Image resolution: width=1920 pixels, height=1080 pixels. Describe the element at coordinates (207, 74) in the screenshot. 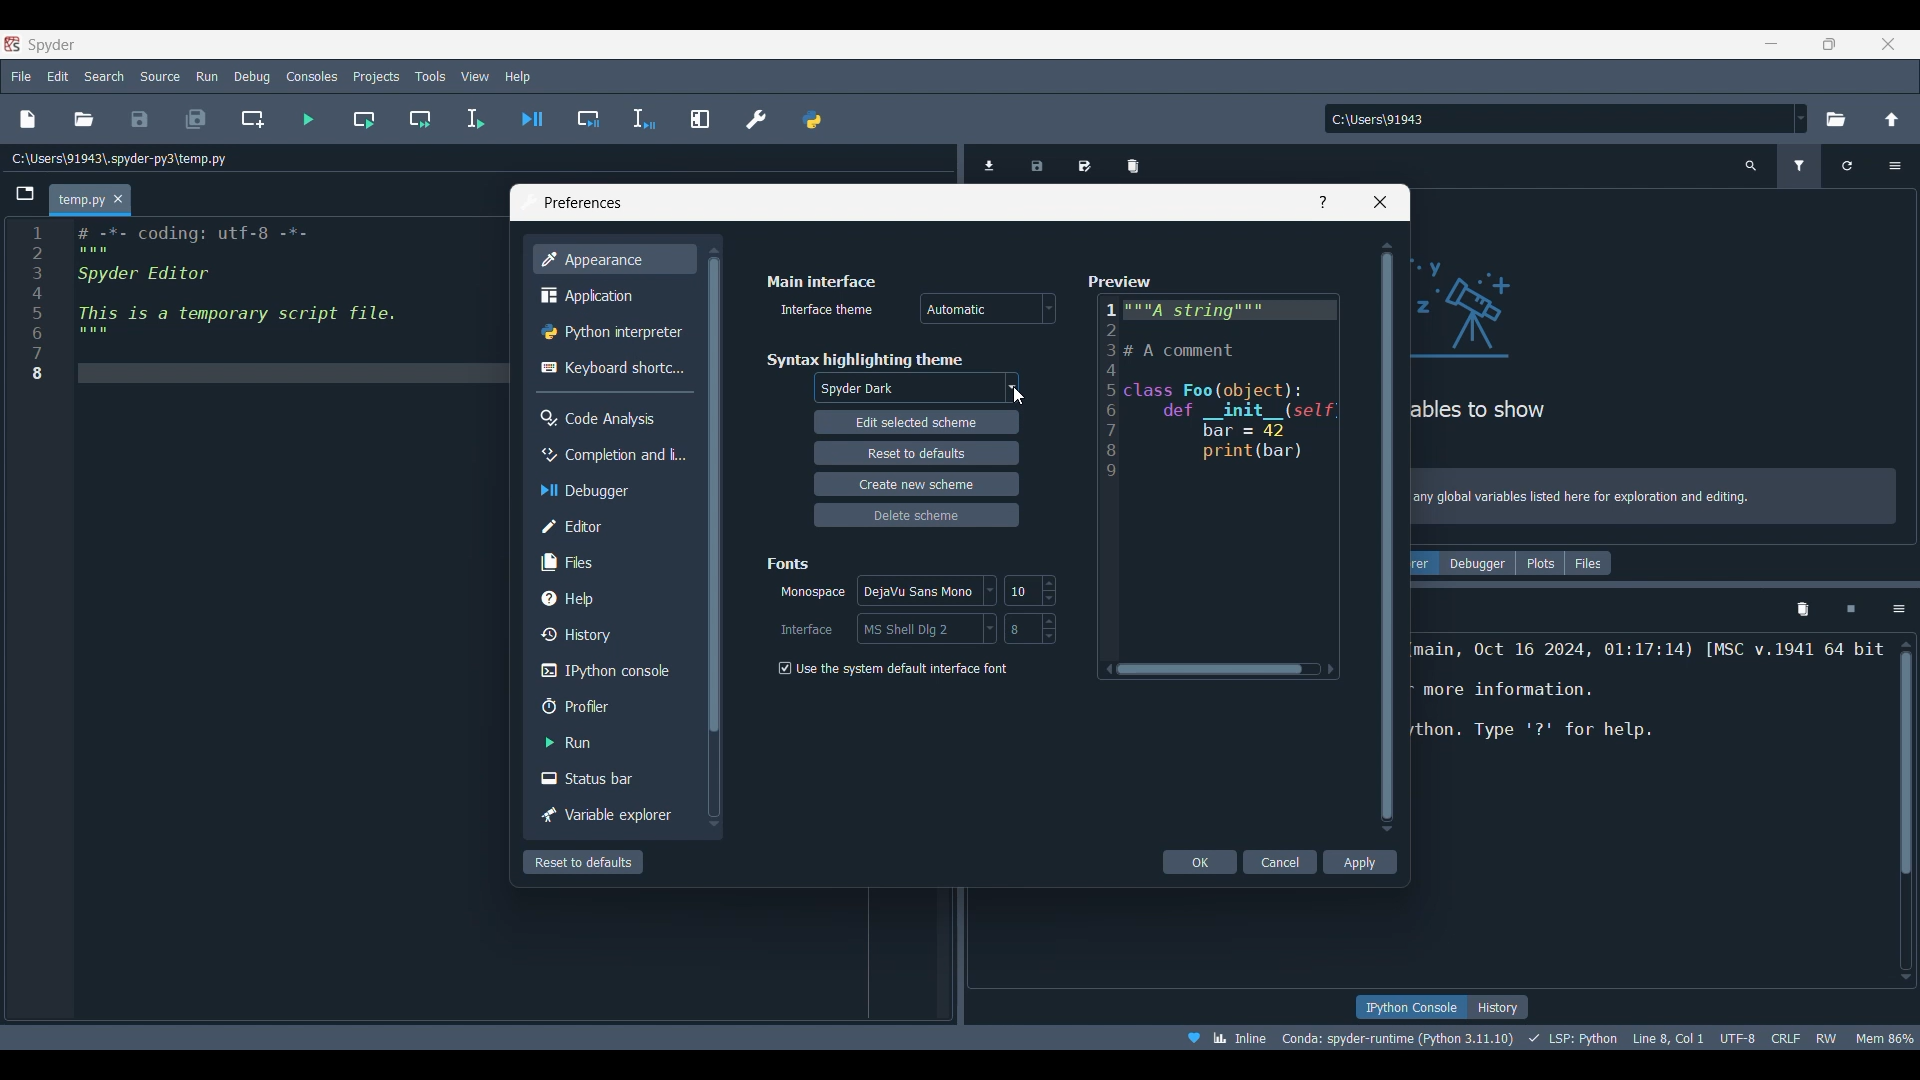

I see `Run menu` at that location.